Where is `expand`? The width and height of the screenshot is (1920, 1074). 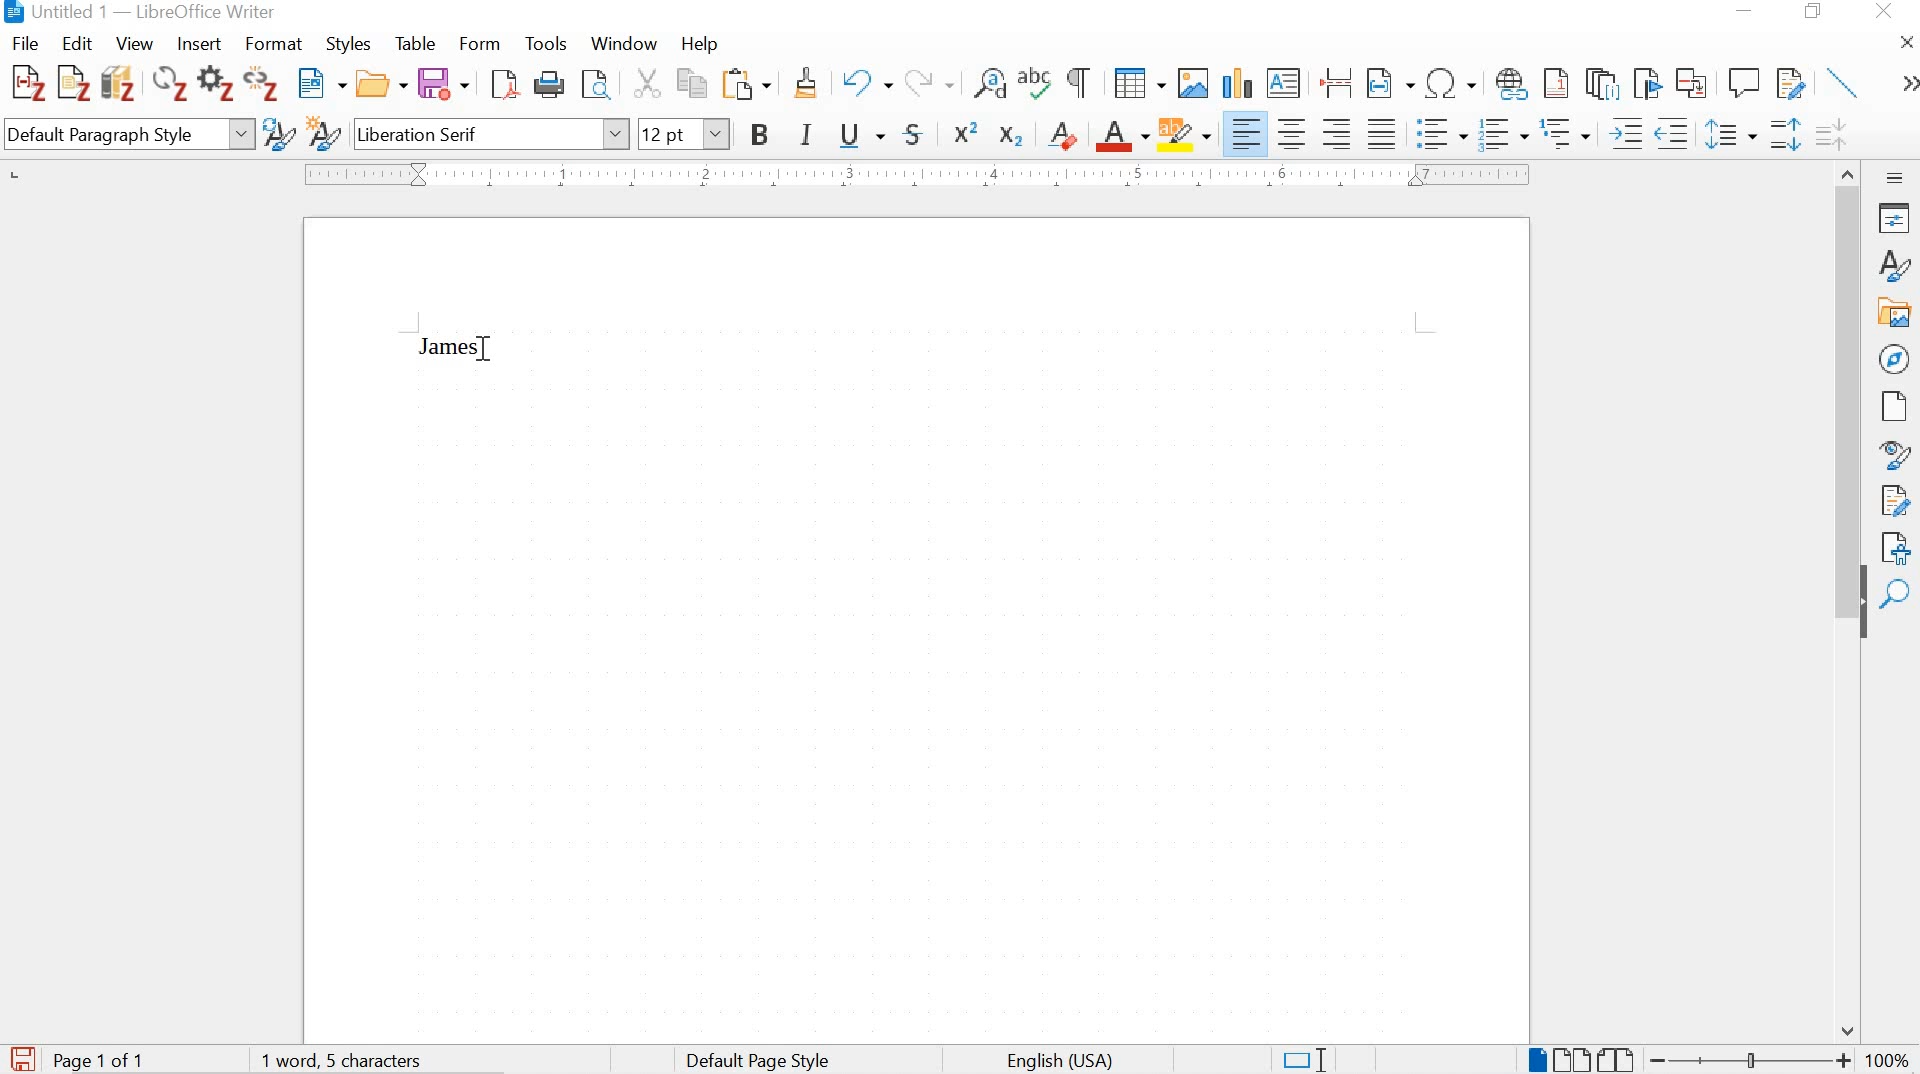
expand is located at coordinates (1906, 84).